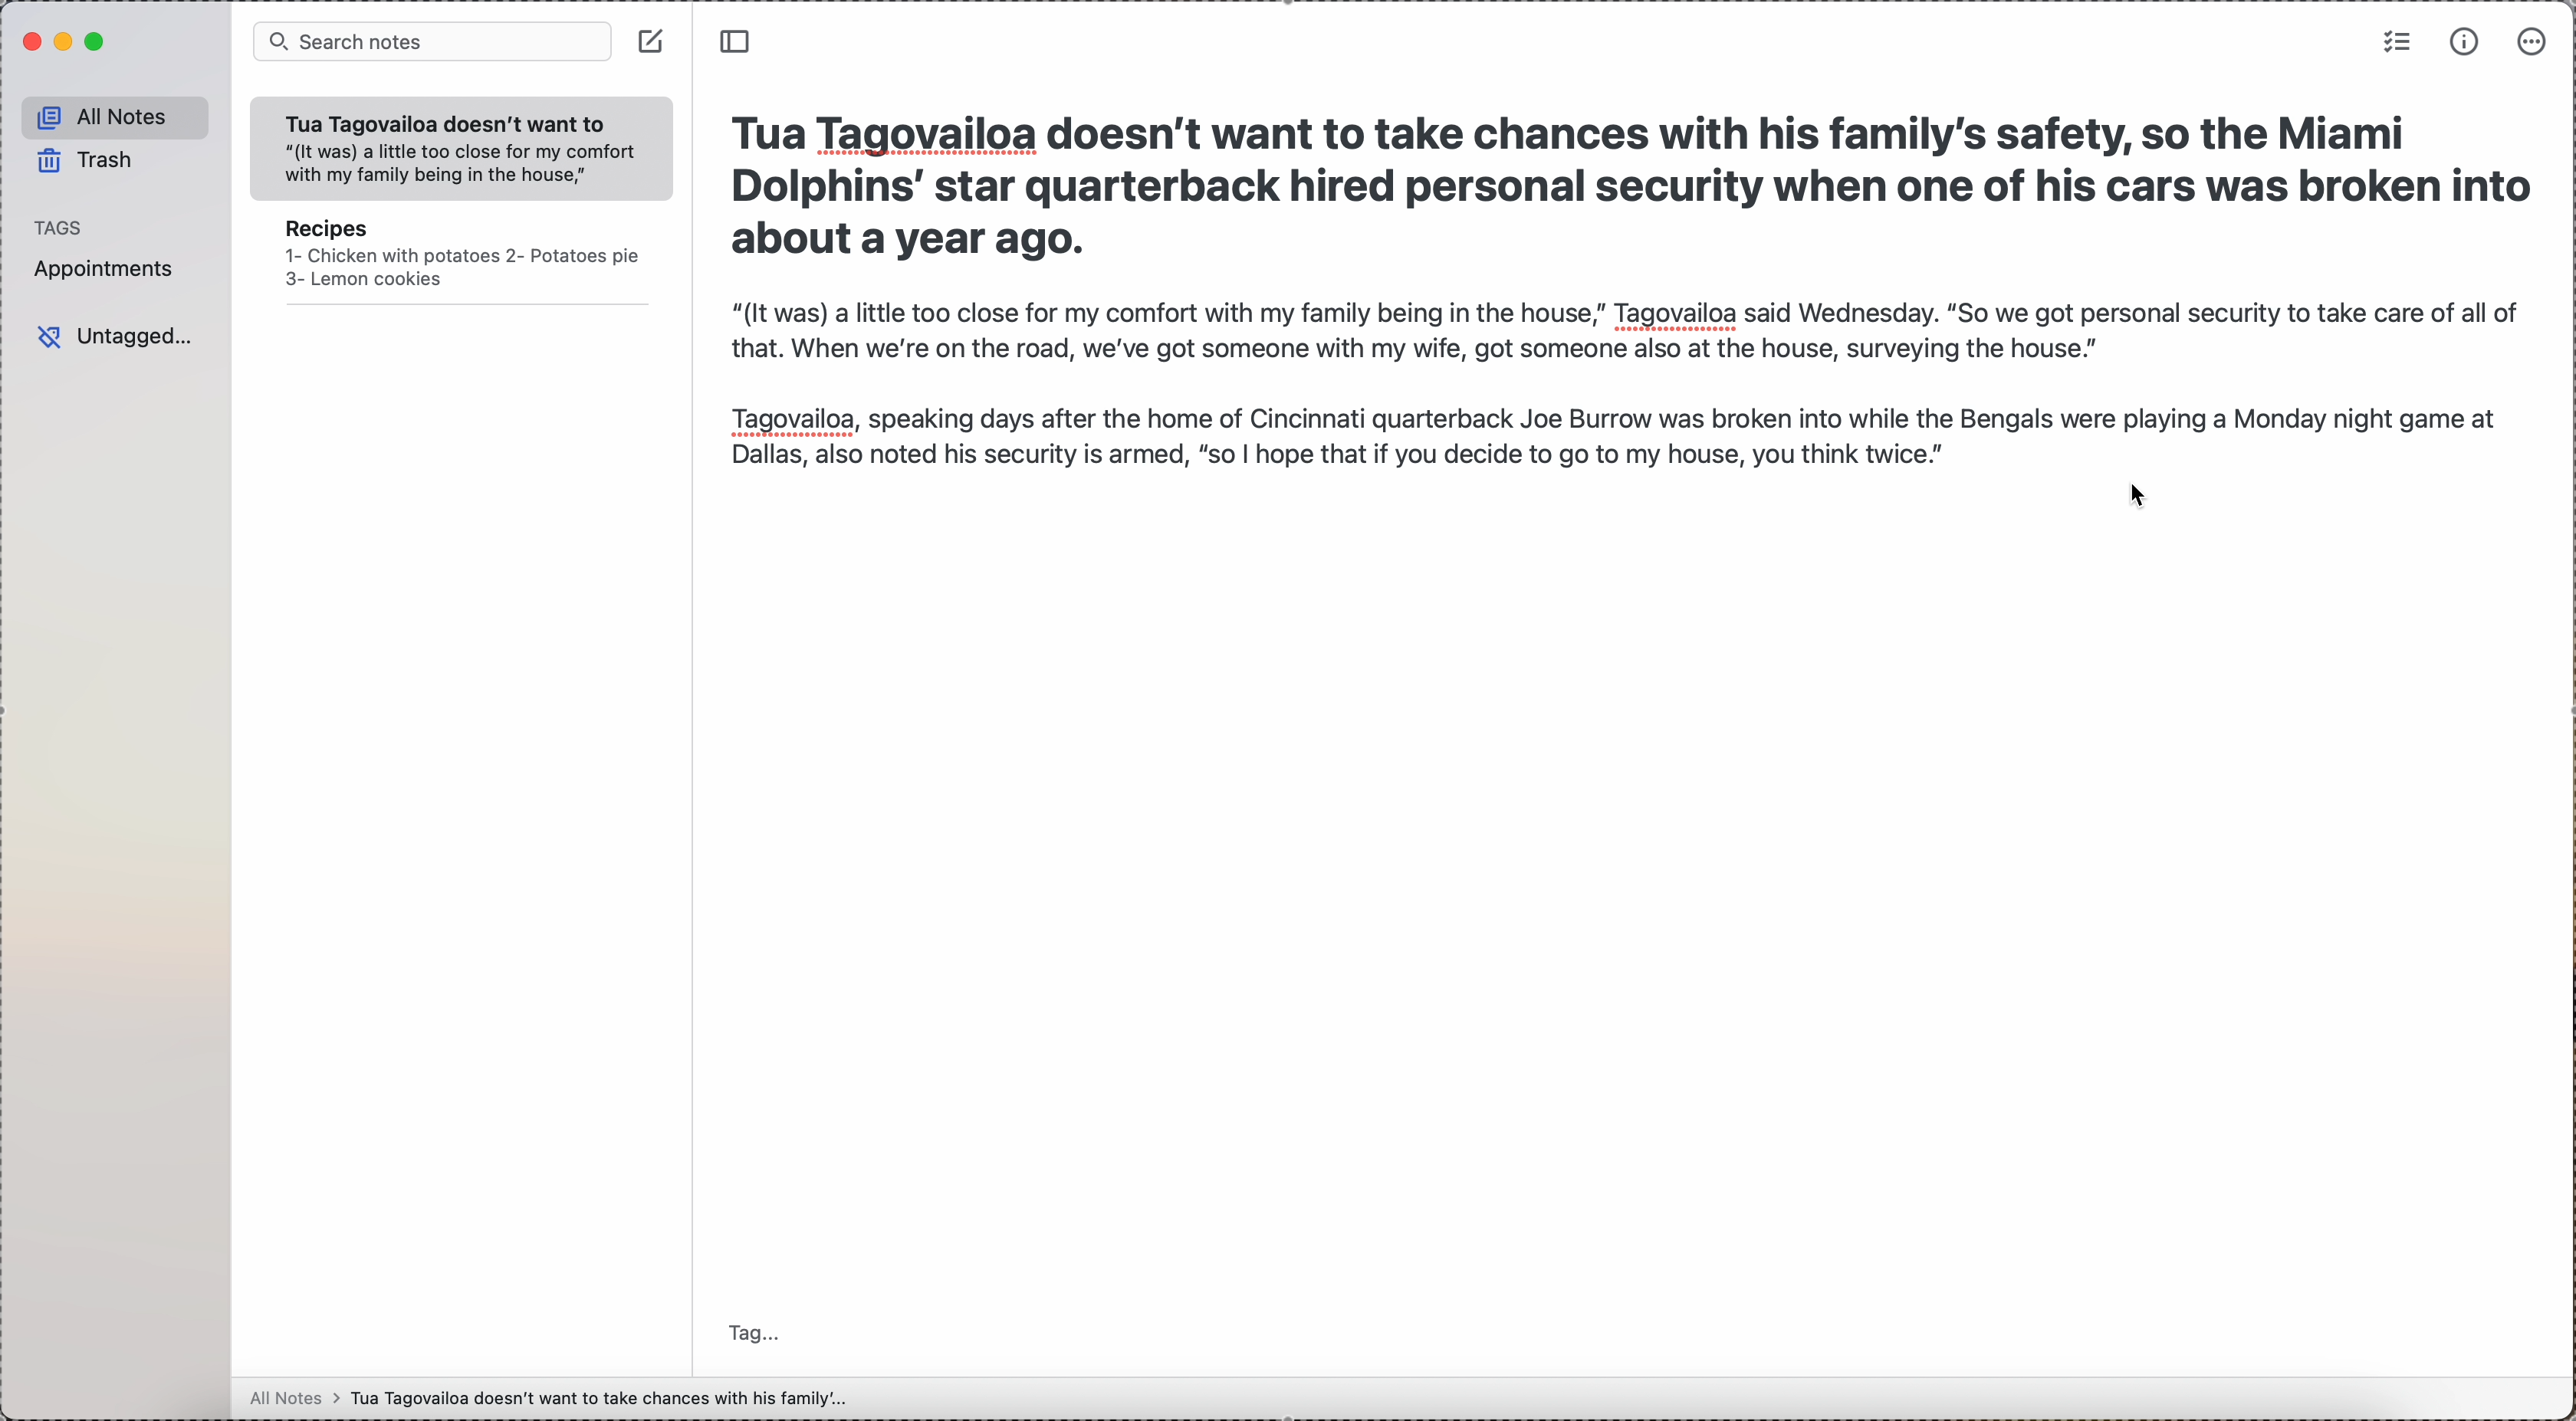 This screenshot has width=2576, height=1421. What do you see at coordinates (2396, 43) in the screenshot?
I see `check list` at bounding box center [2396, 43].